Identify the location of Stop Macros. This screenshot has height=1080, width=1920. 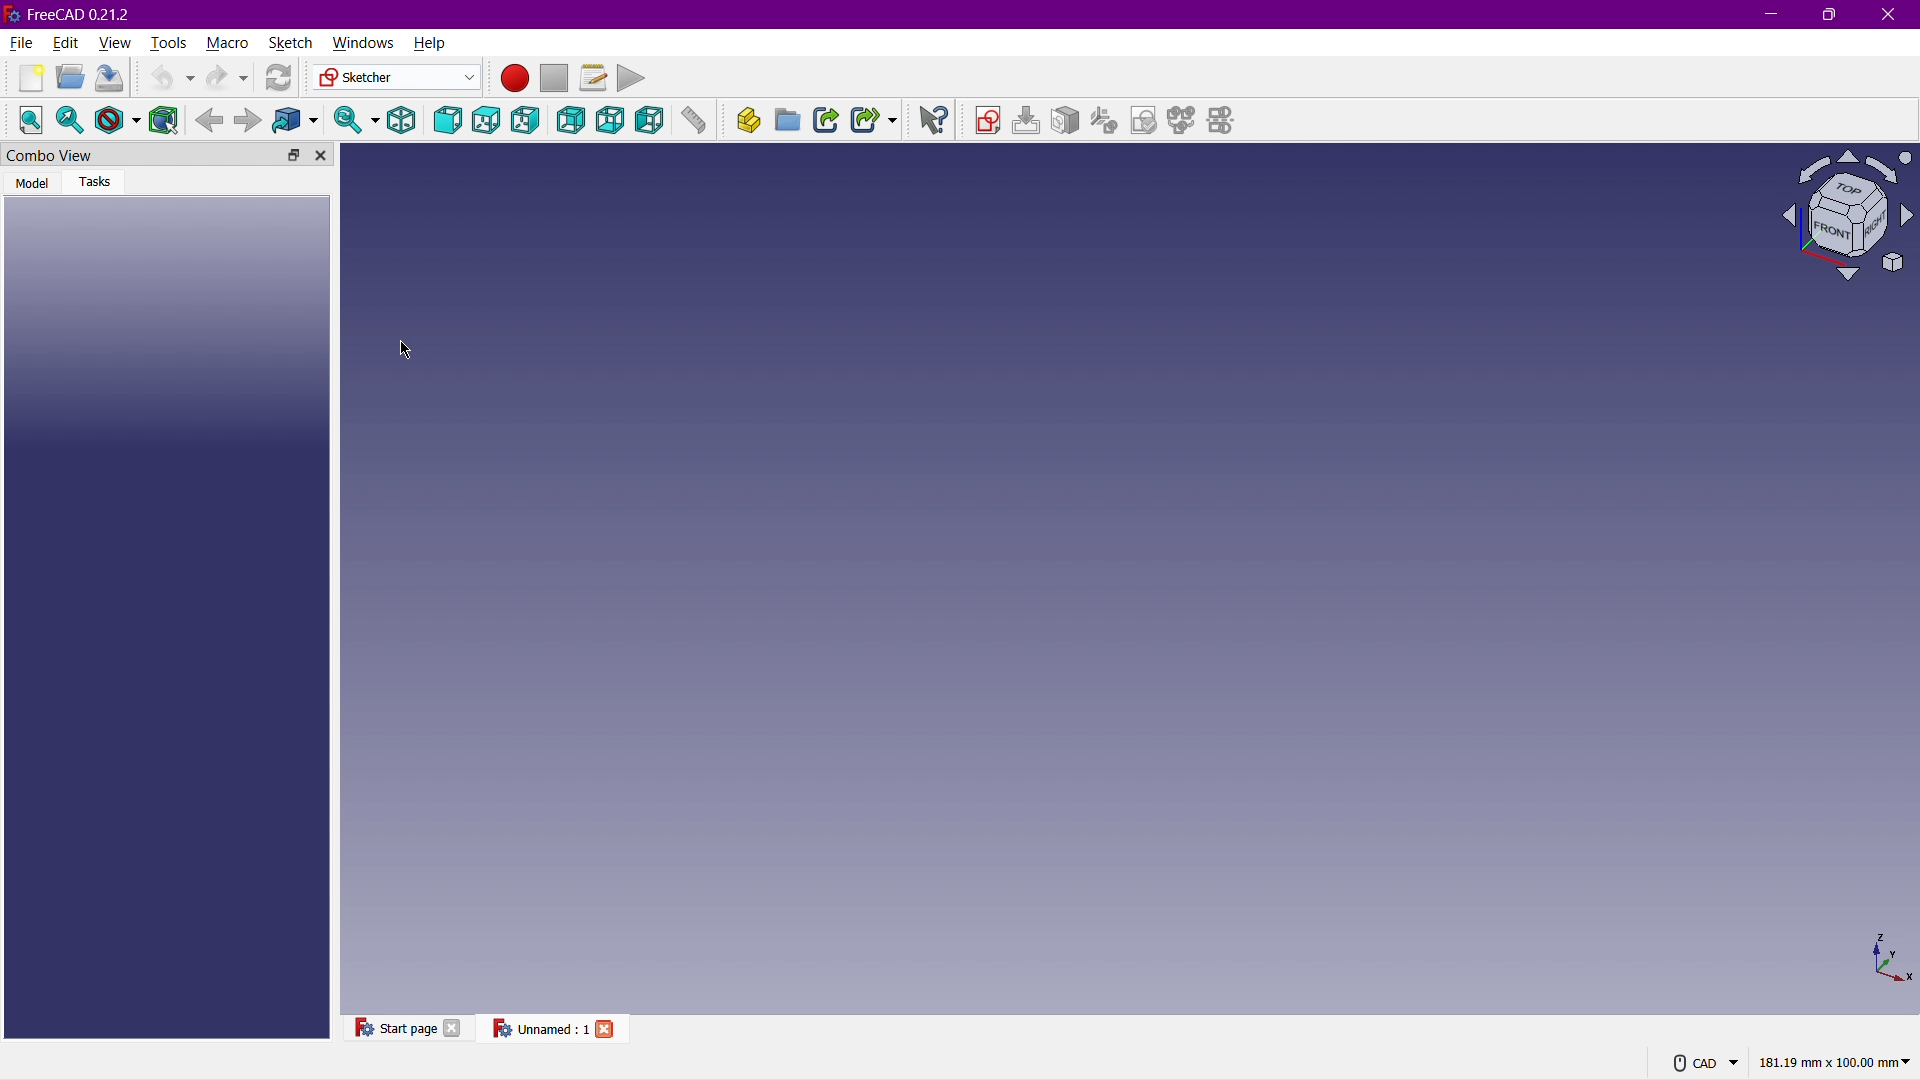
(553, 79).